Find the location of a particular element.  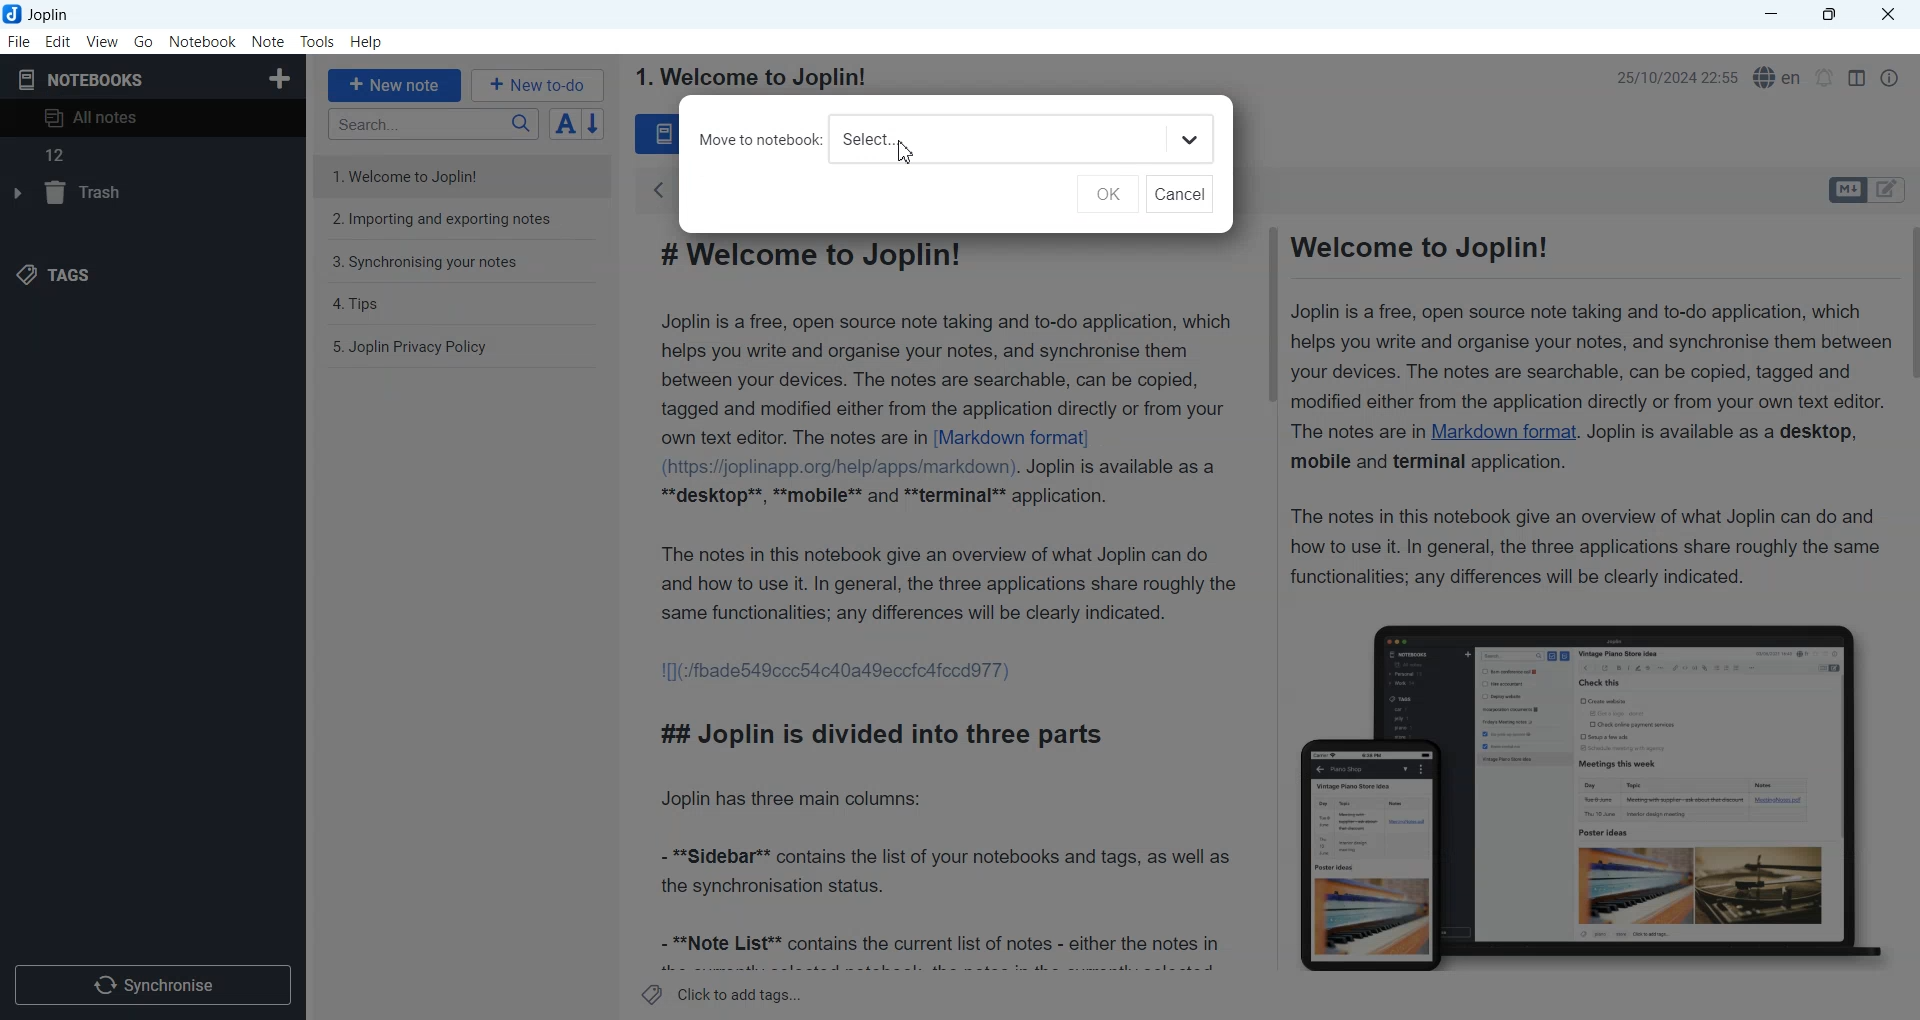

Create Notebook is located at coordinates (281, 76).